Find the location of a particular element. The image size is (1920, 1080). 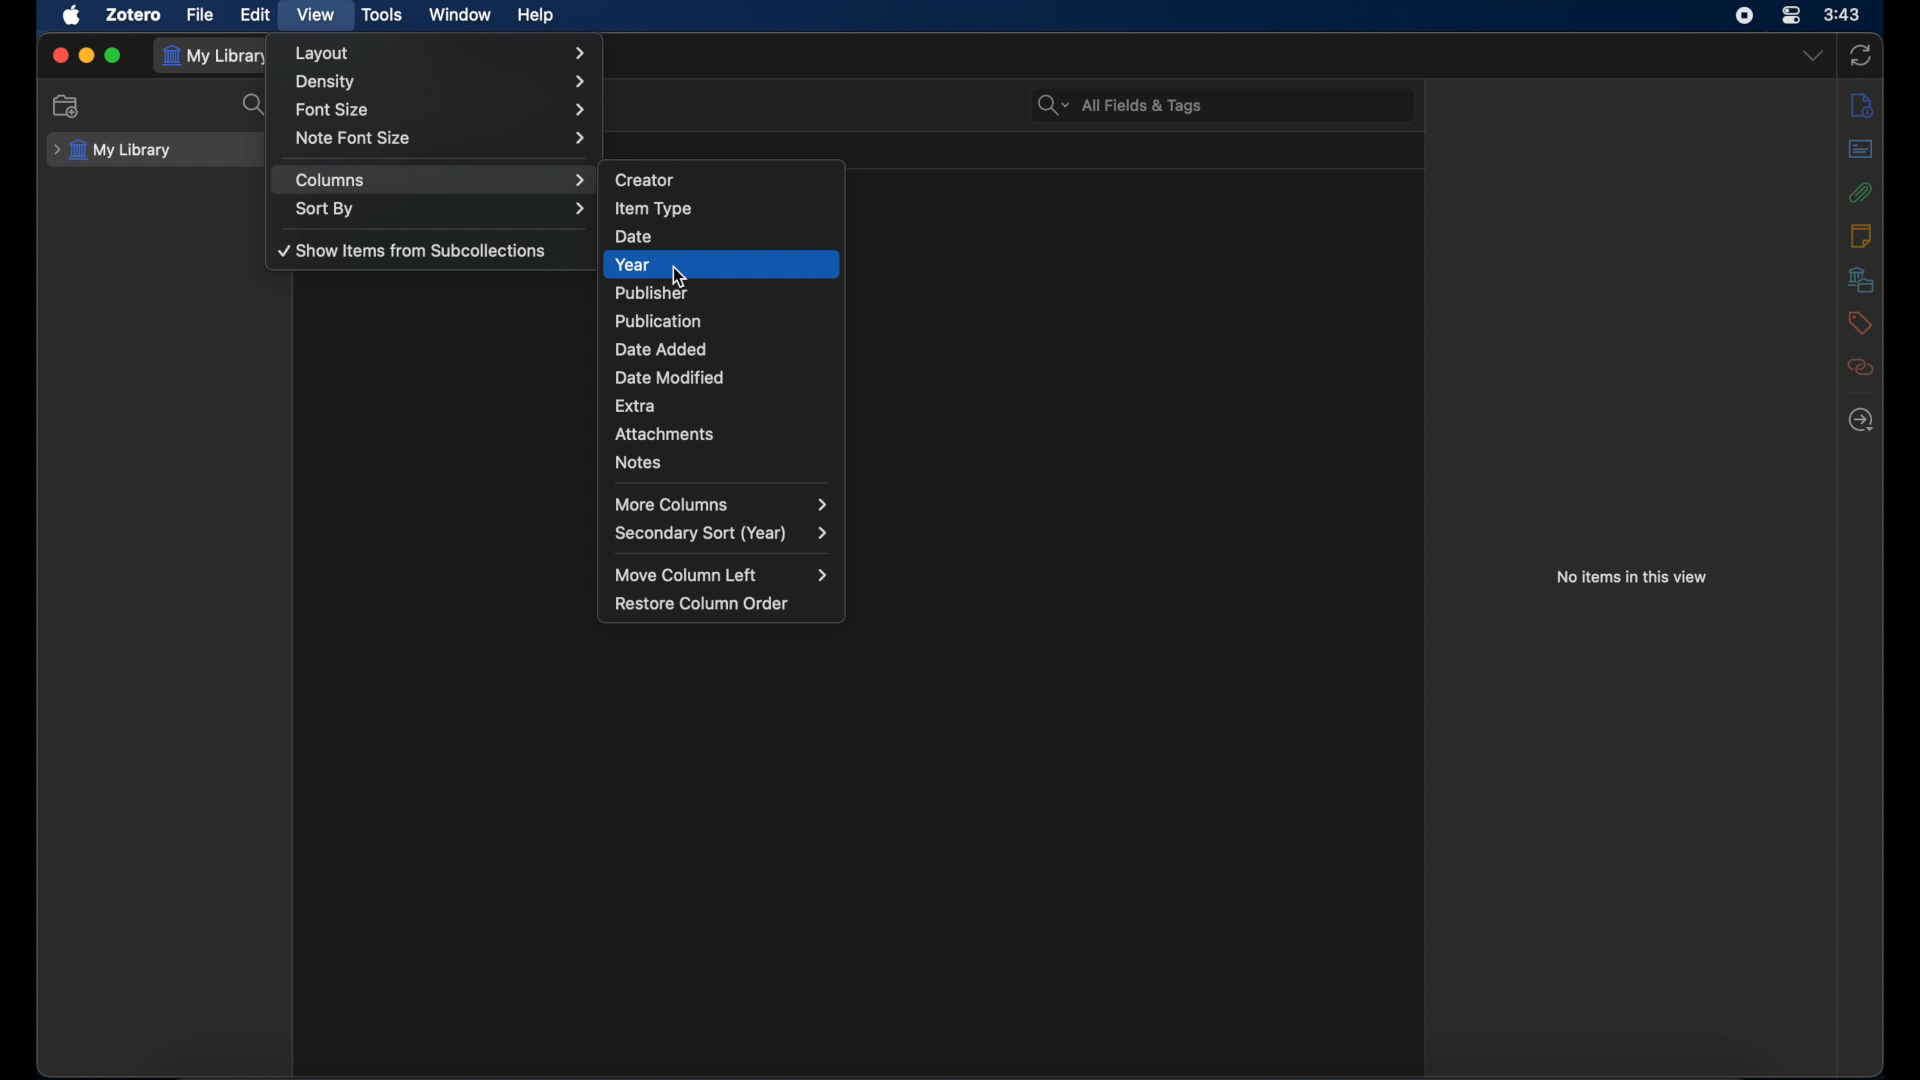

tools is located at coordinates (382, 14).